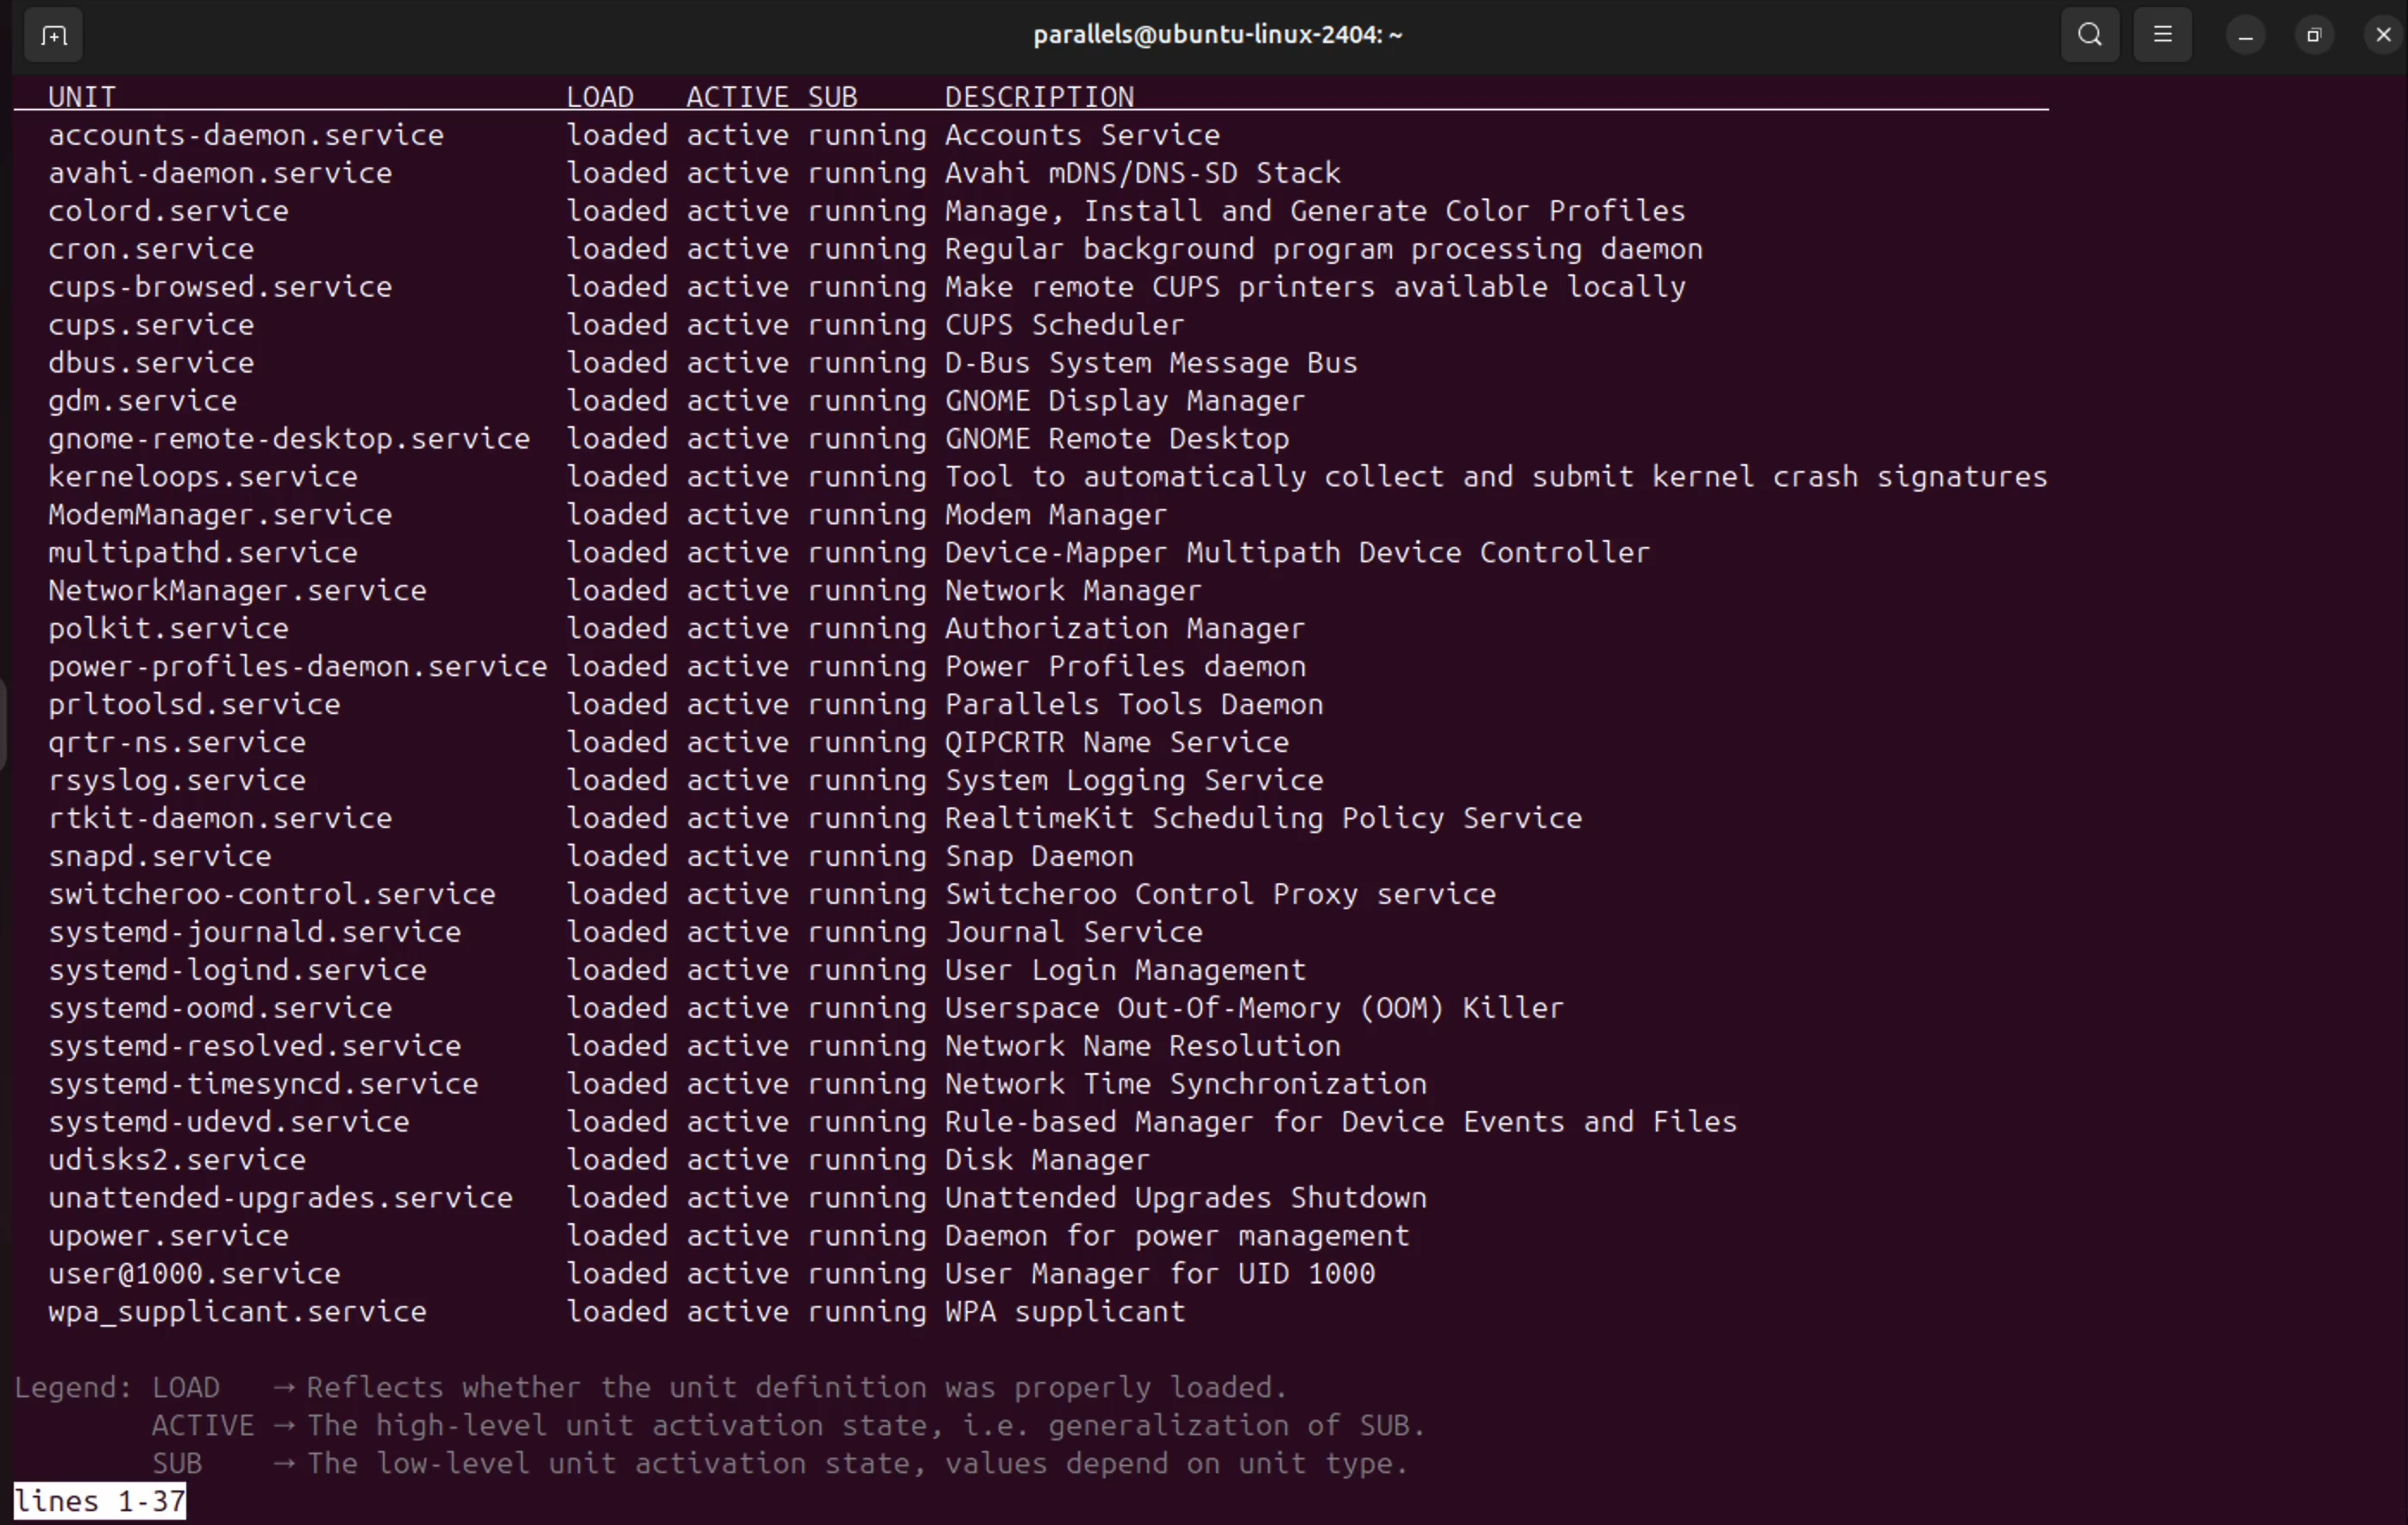 Image resolution: width=2408 pixels, height=1525 pixels. Describe the element at coordinates (1202, 291) in the screenshot. I see `active running make remote cups` at that location.